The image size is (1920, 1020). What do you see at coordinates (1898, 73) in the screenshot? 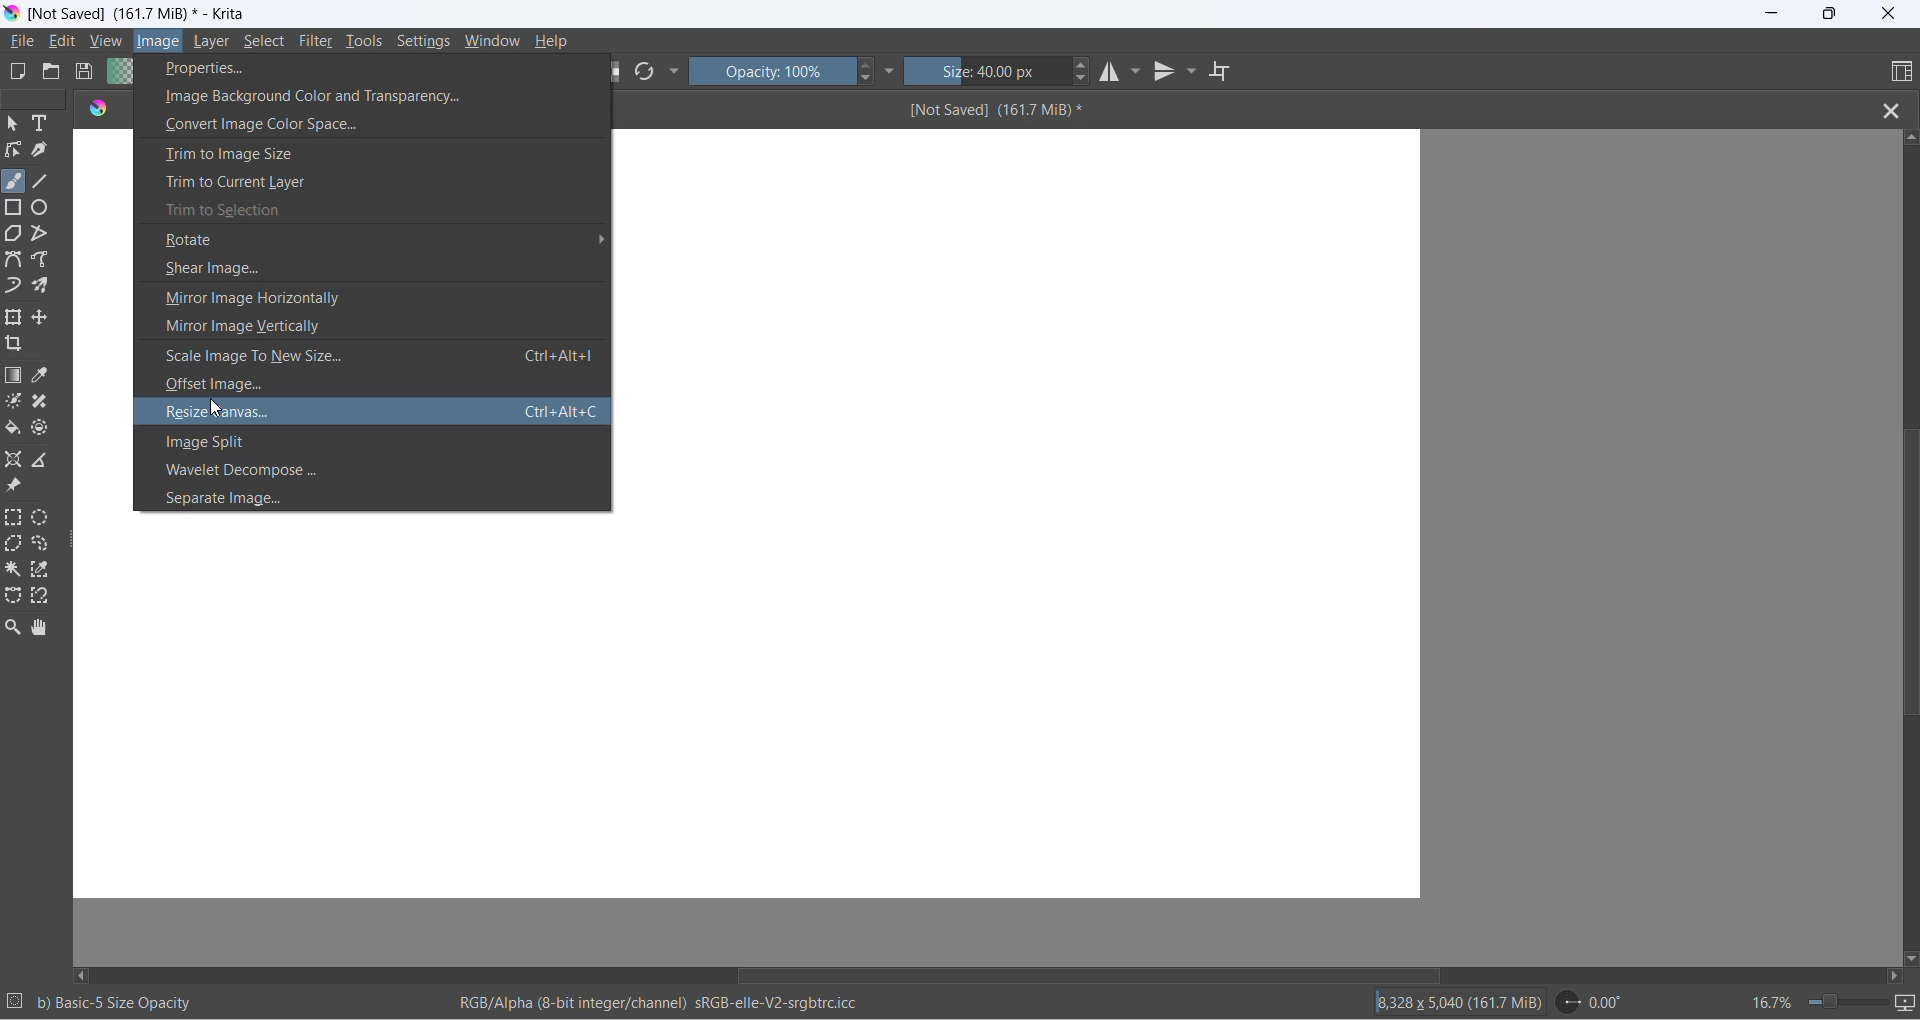
I see `choose workspace` at bounding box center [1898, 73].